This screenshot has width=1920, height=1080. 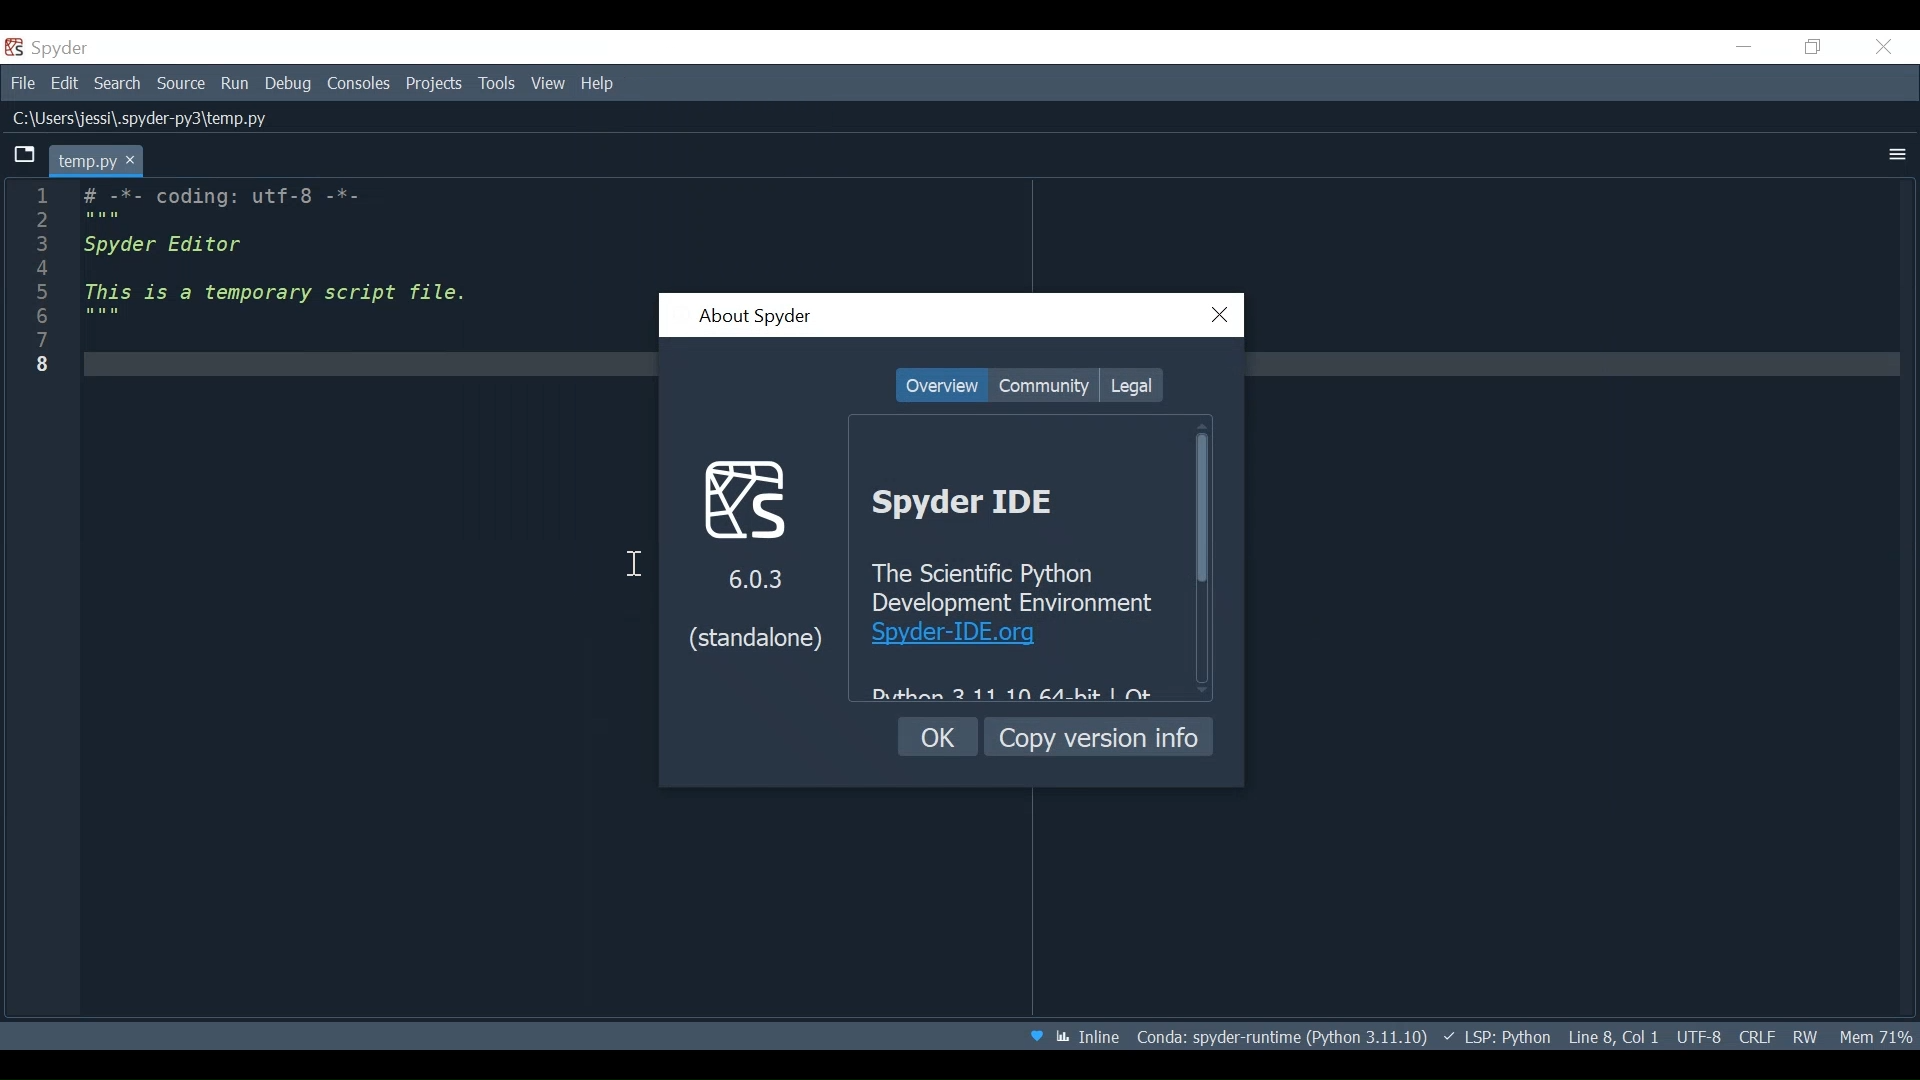 What do you see at coordinates (236, 86) in the screenshot?
I see `Run` at bounding box center [236, 86].